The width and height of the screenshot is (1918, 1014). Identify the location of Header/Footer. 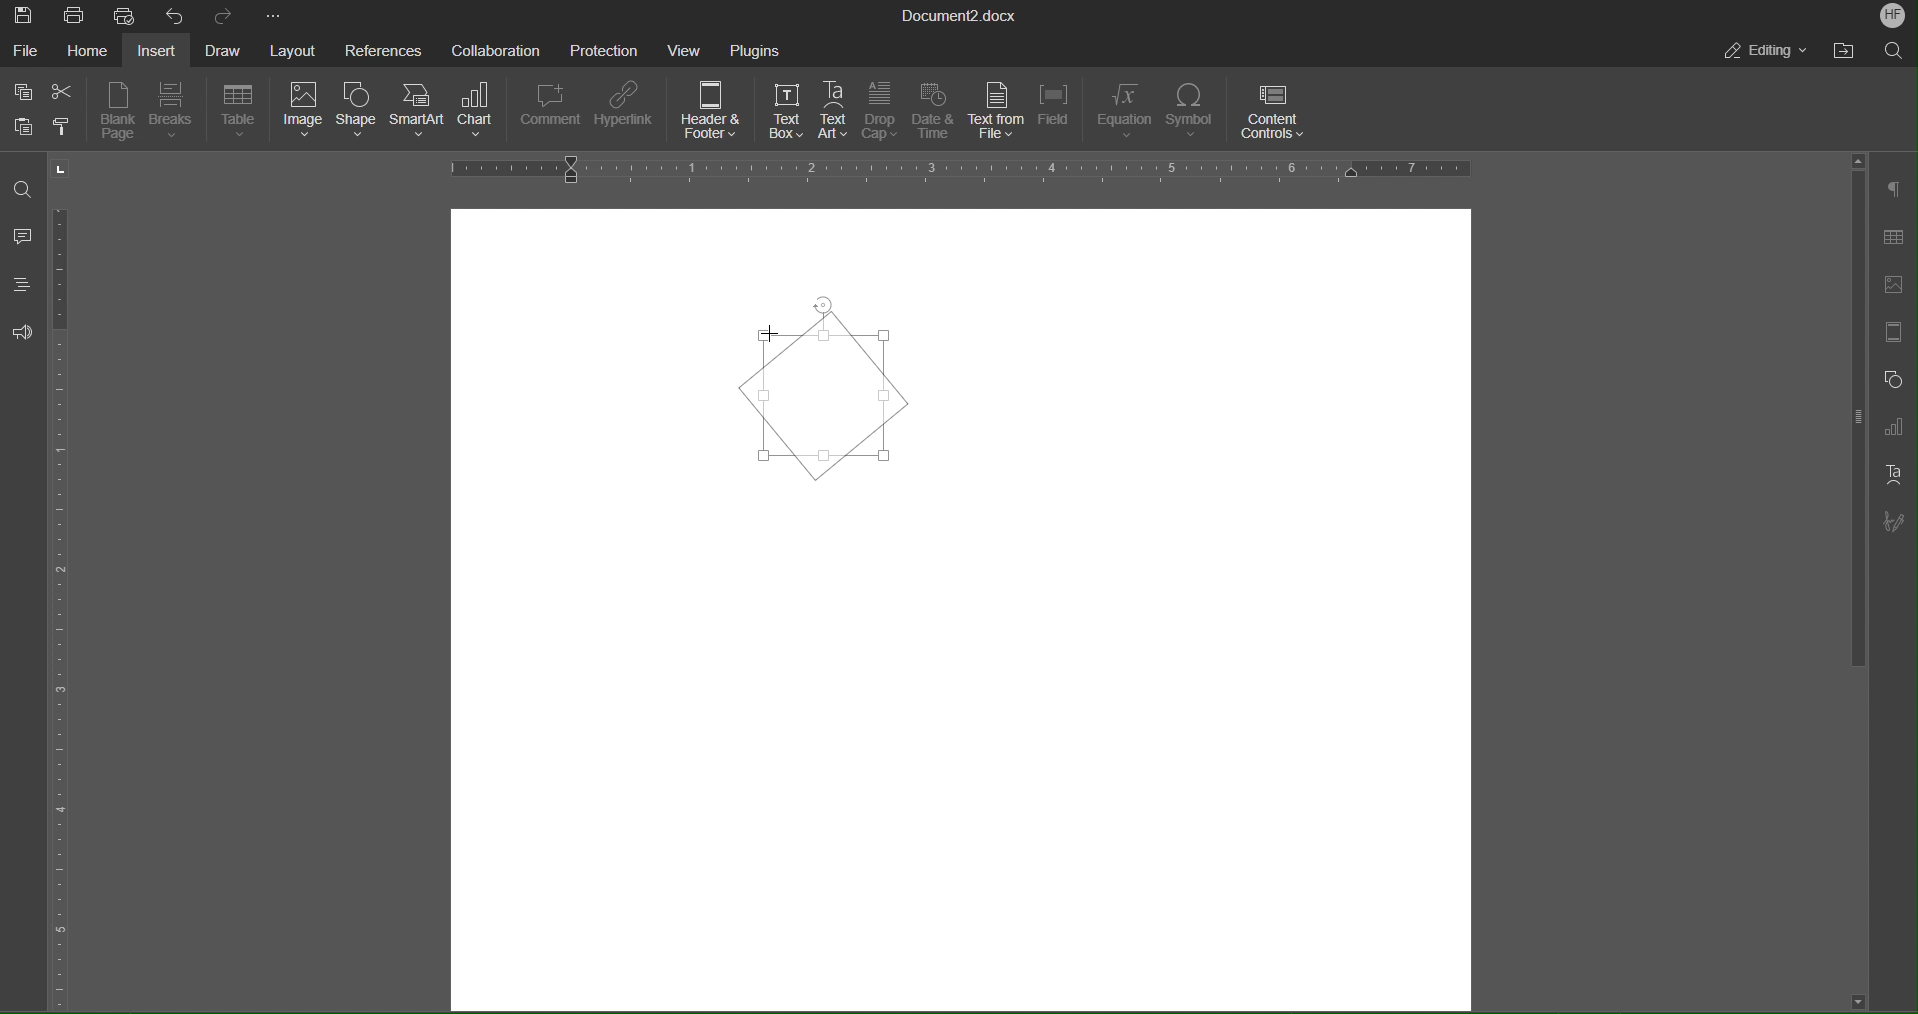
(1890, 333).